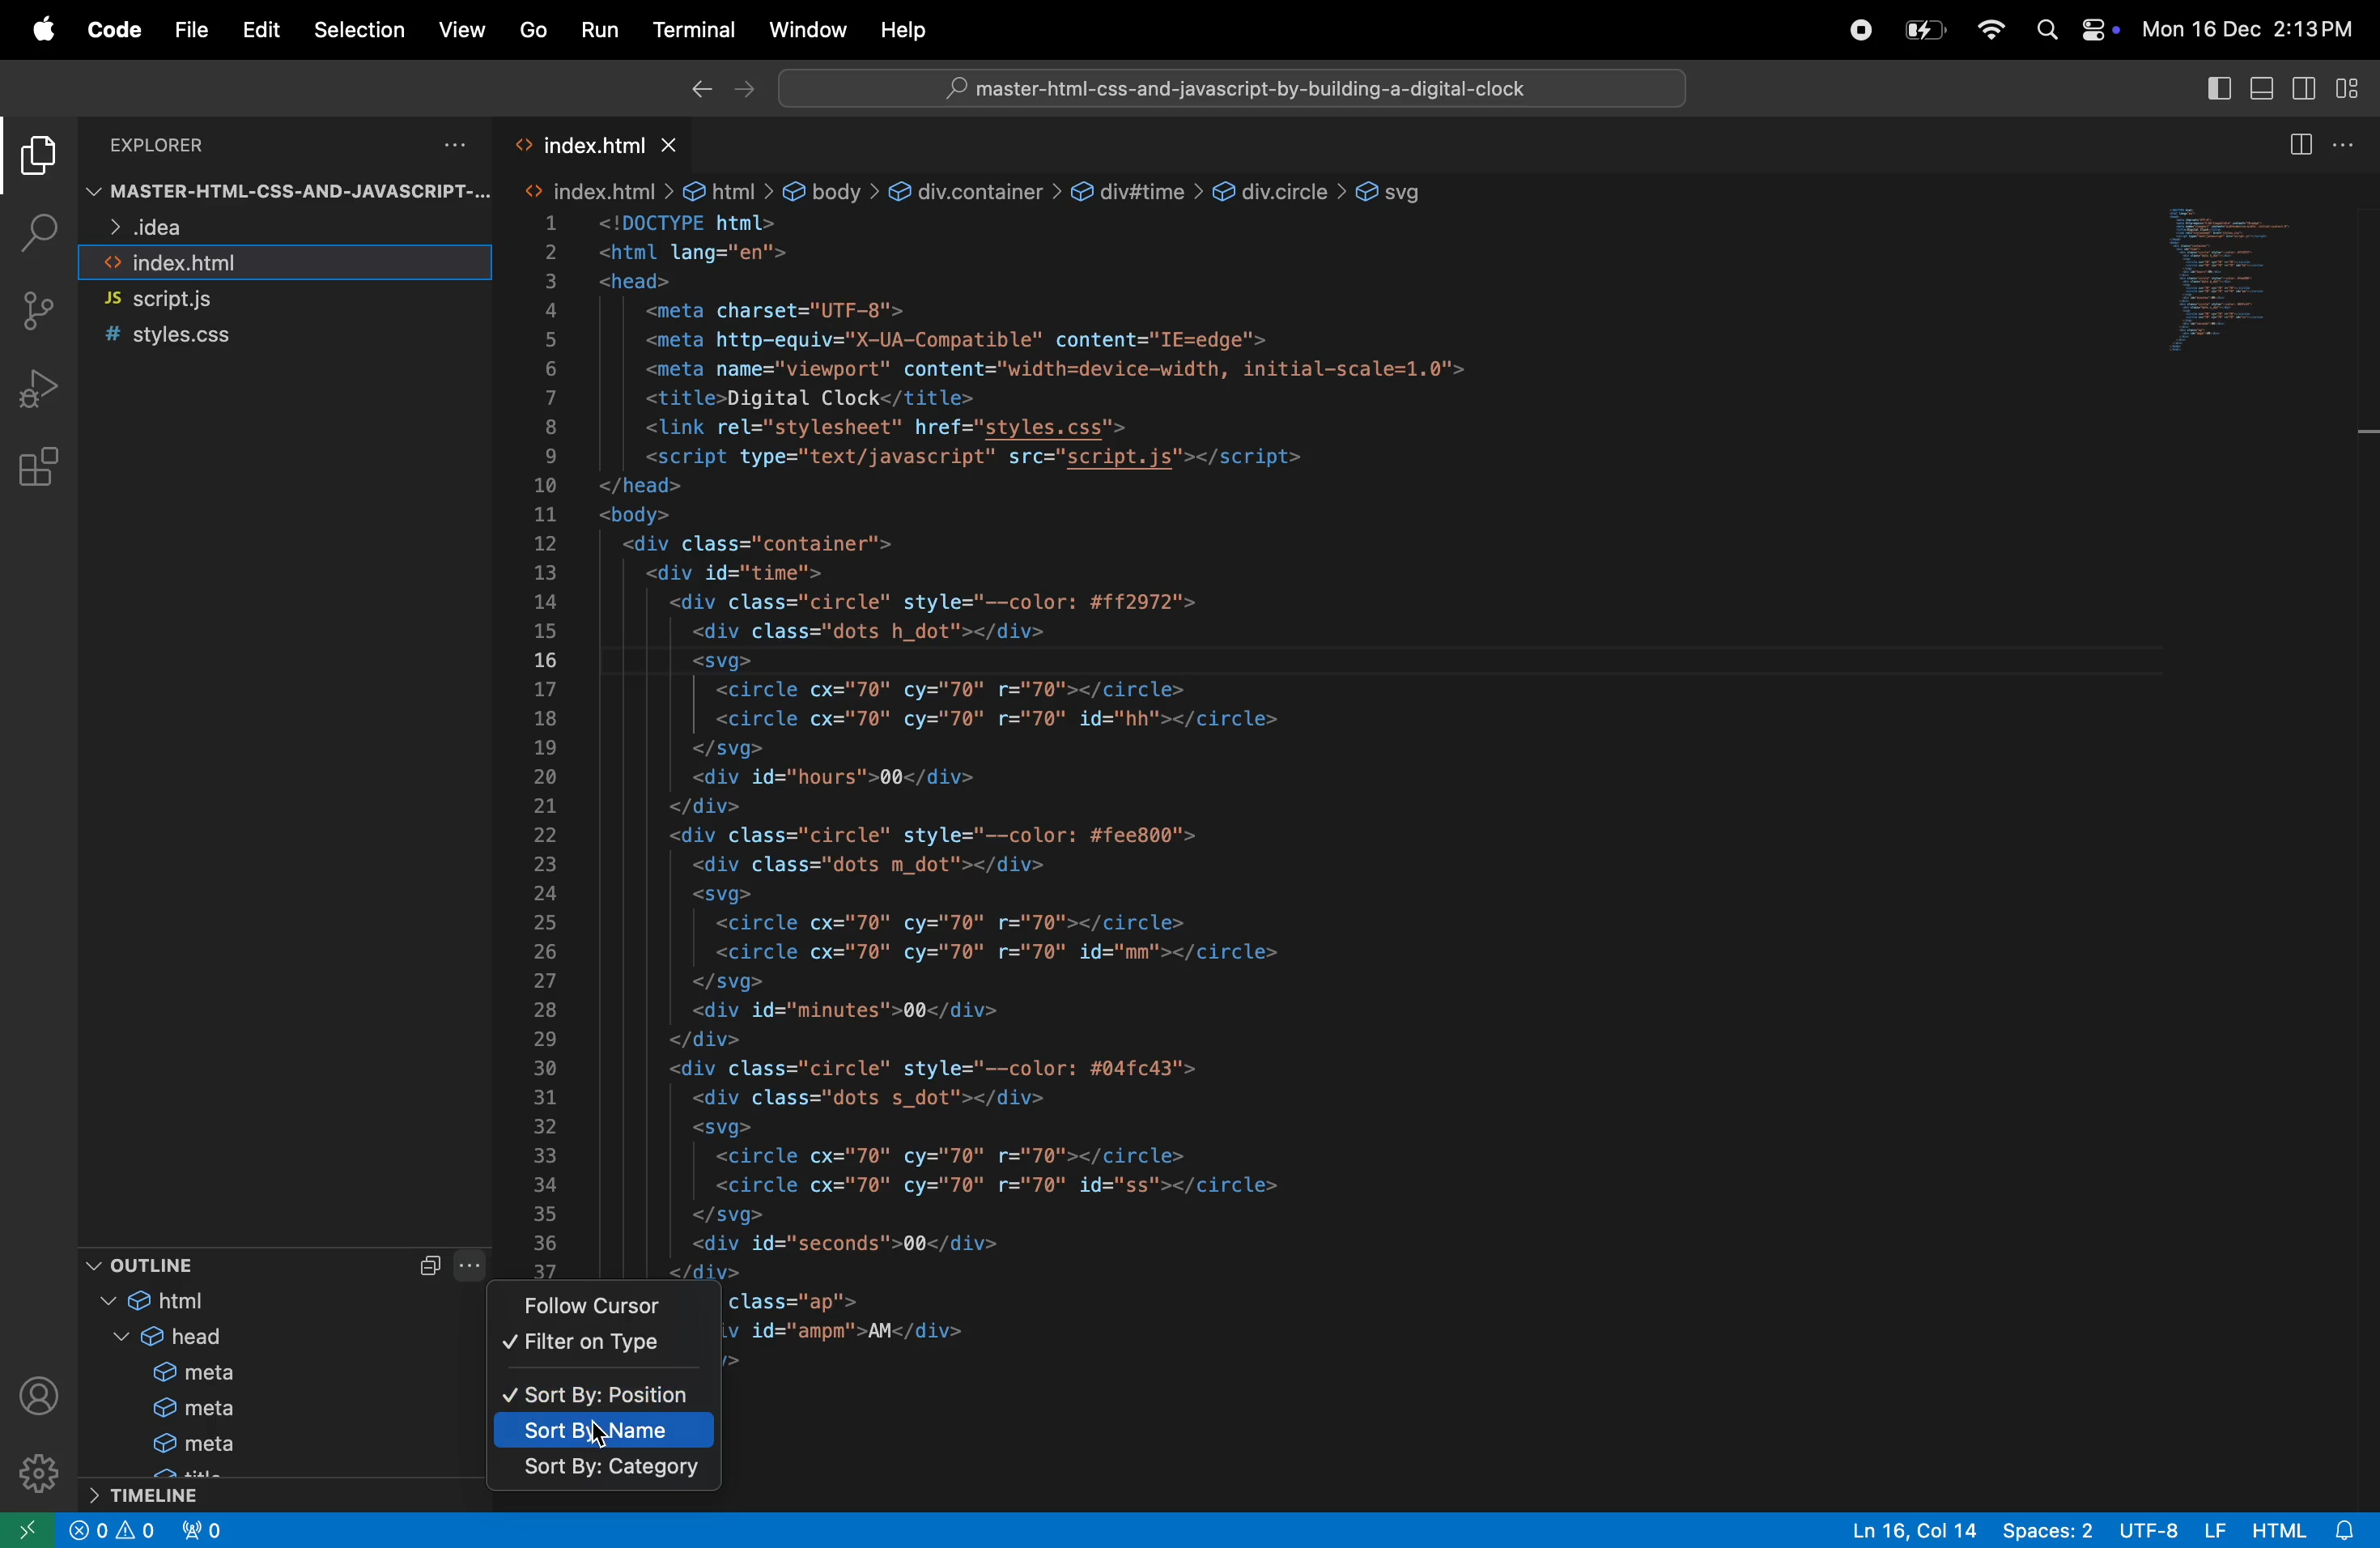 This screenshot has height=1548, width=2380. I want to click on file, so click(189, 32).